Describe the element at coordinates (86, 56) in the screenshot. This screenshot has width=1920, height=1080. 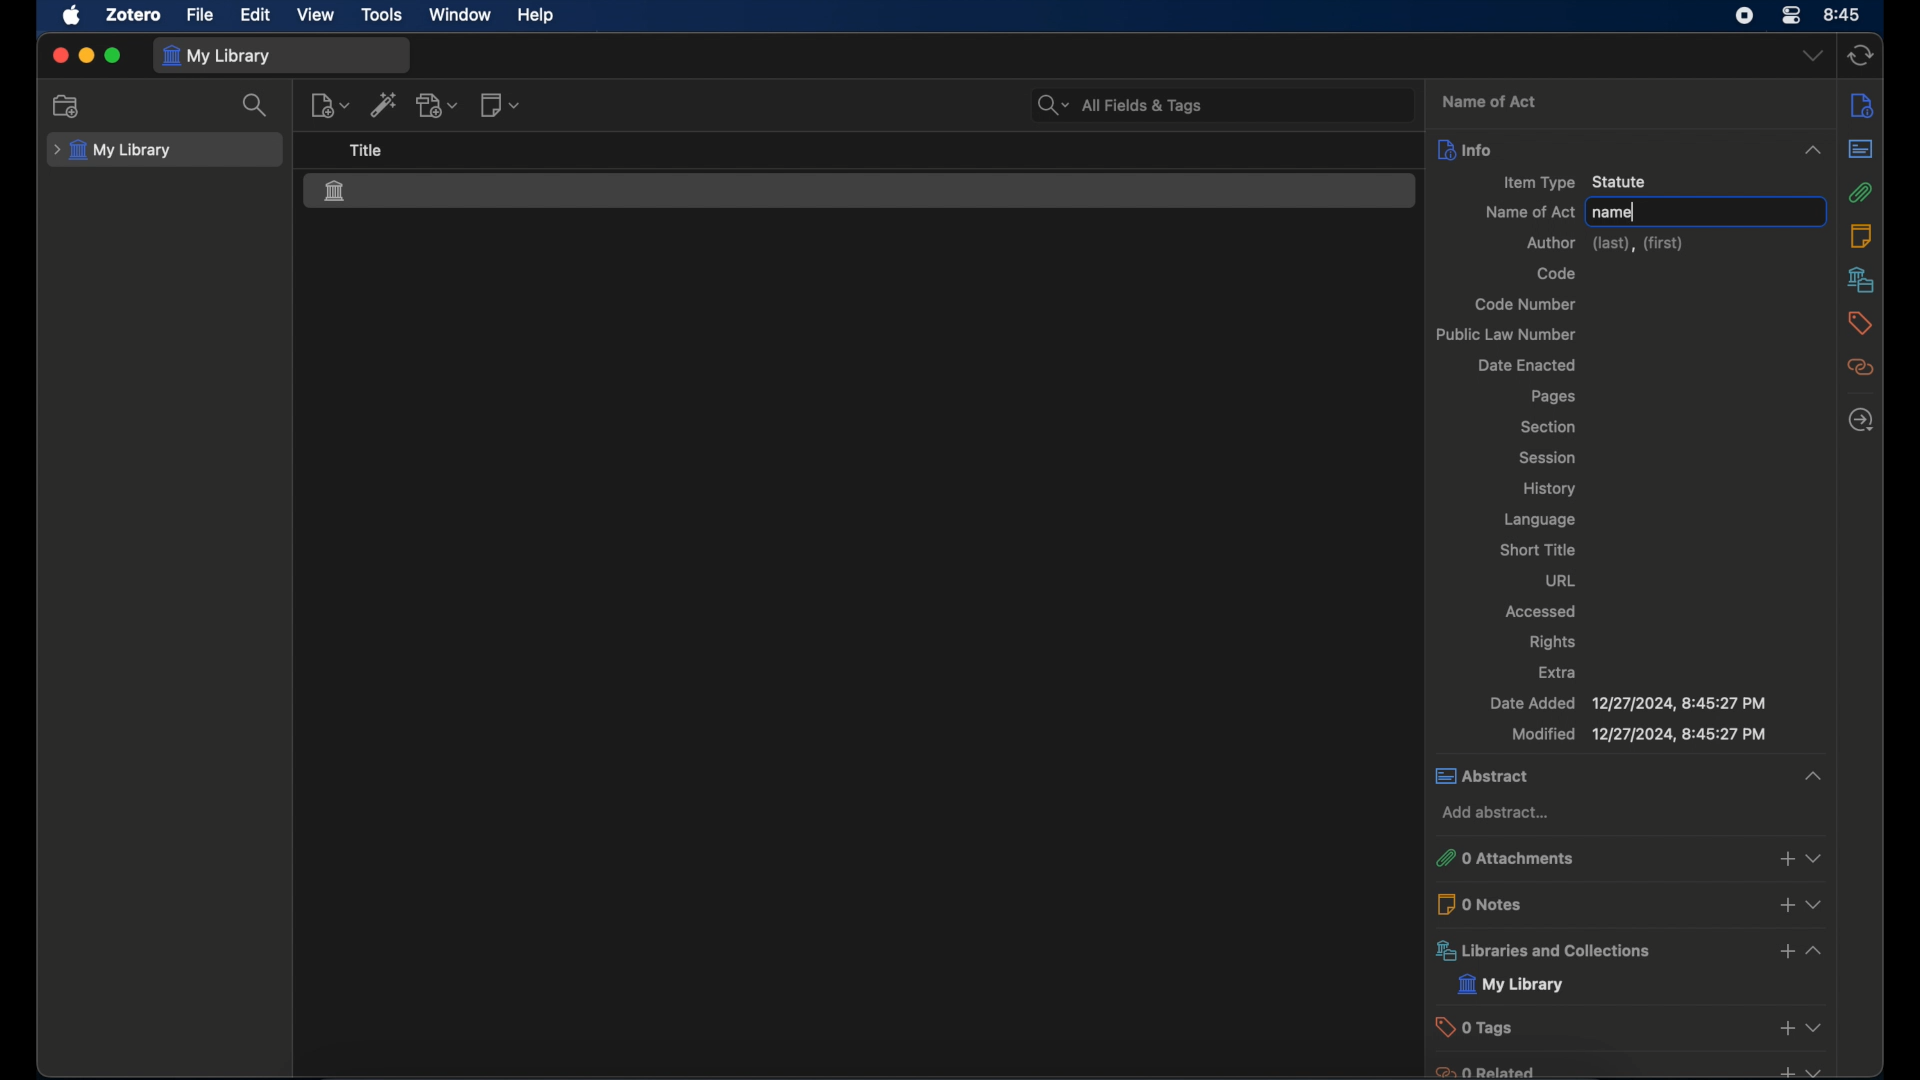
I see `minimize` at that location.